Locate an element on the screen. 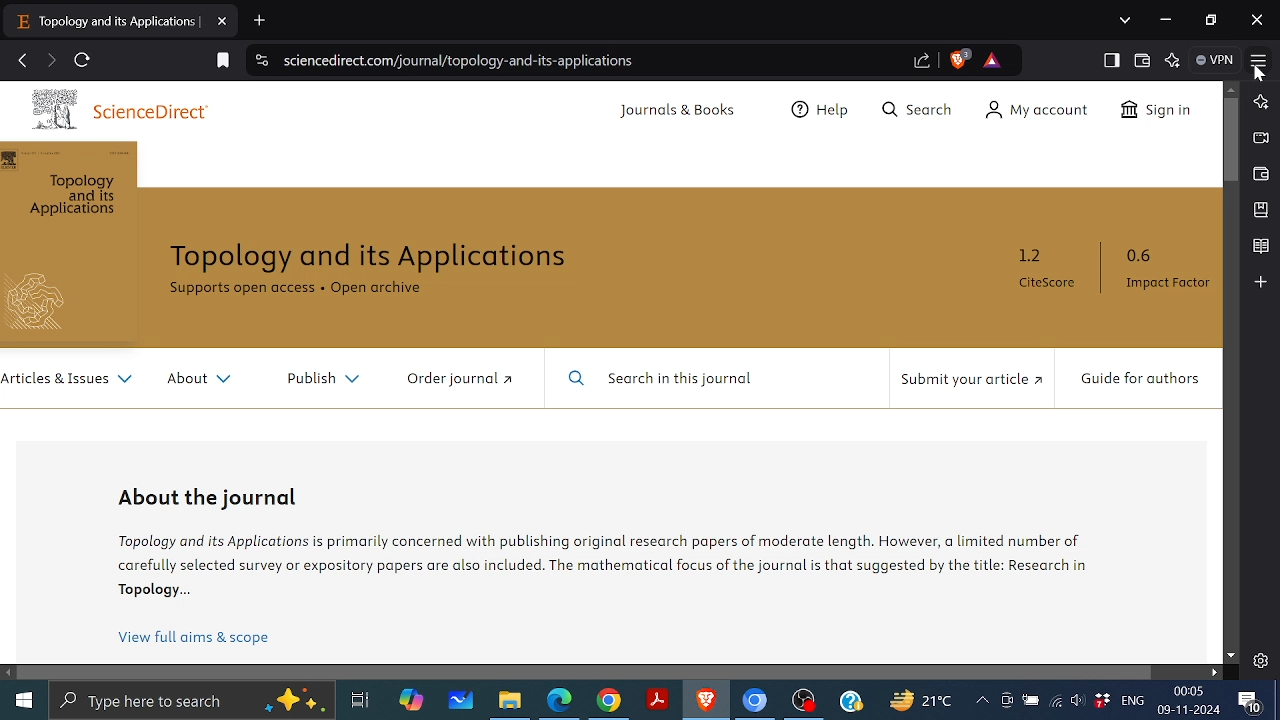  Guide for authors is located at coordinates (1144, 384).